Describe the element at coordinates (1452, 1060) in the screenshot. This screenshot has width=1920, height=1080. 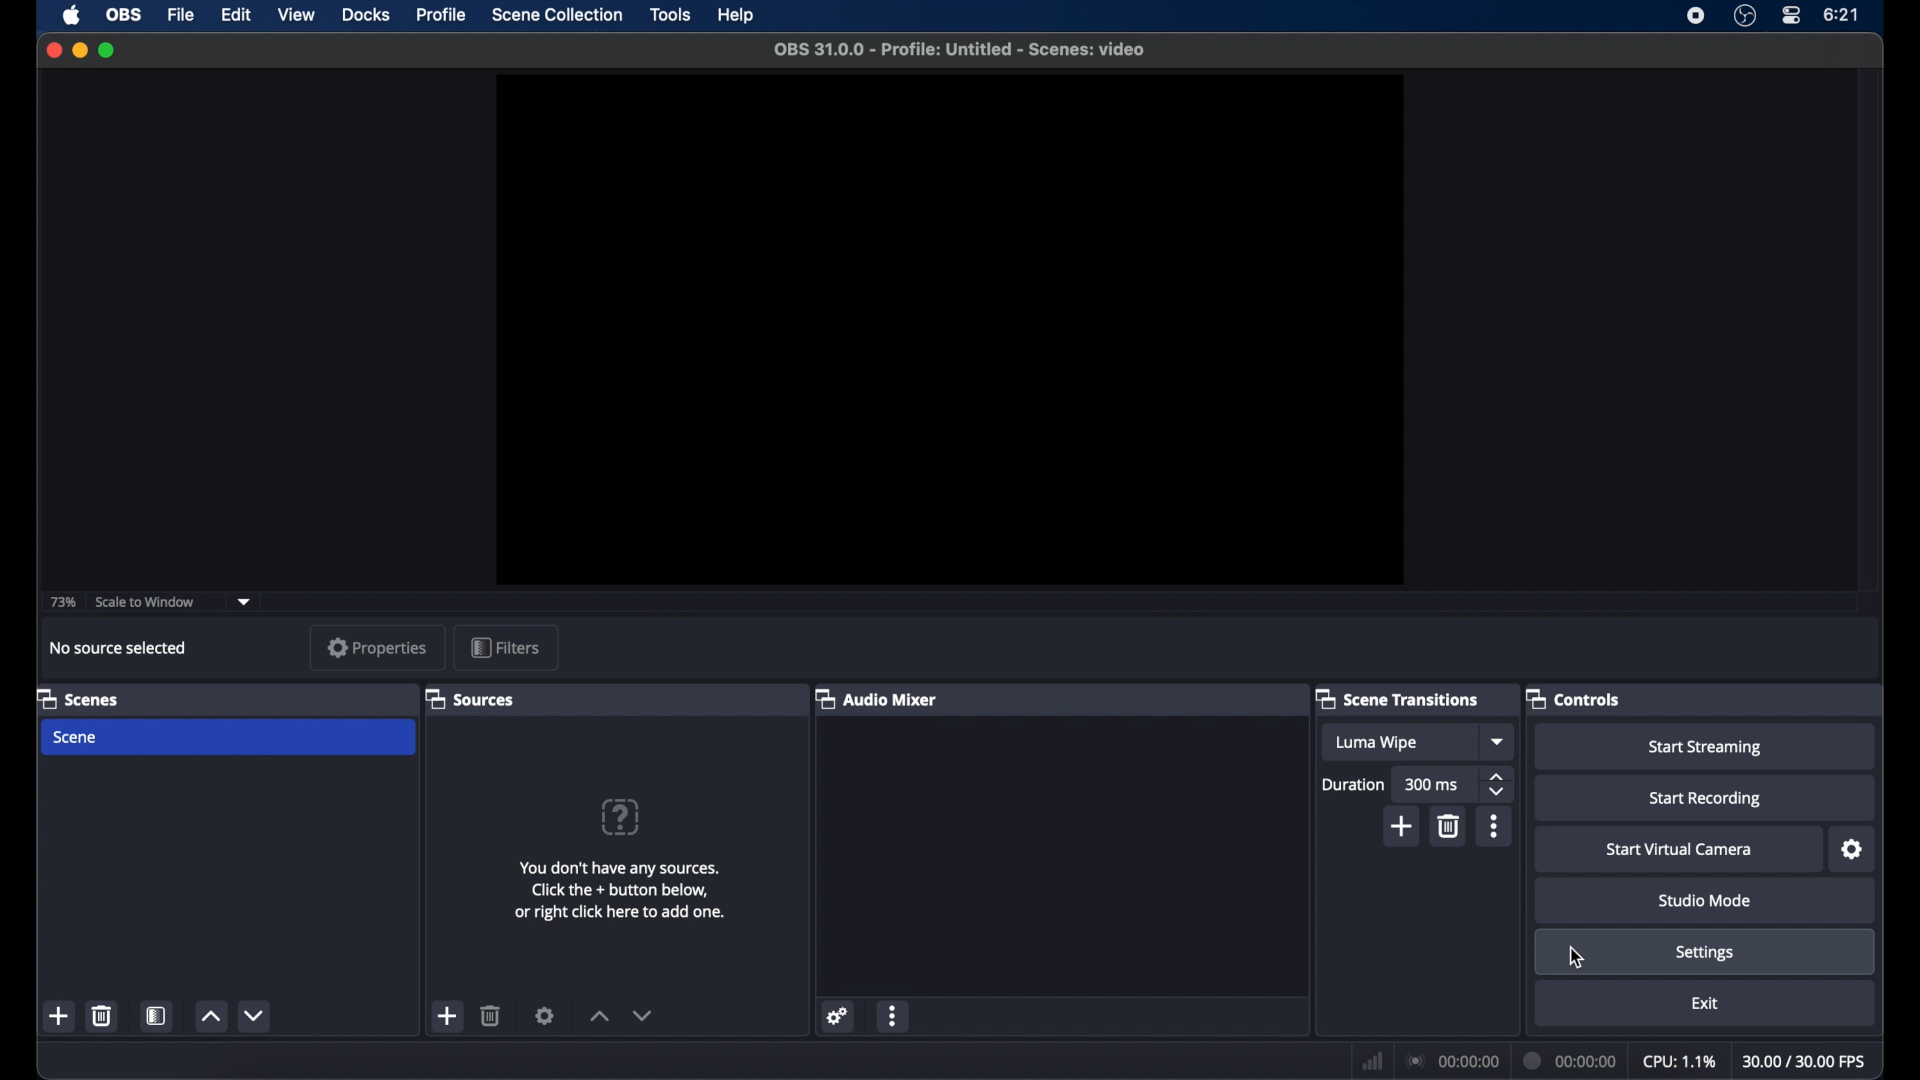
I see `connection` at that location.